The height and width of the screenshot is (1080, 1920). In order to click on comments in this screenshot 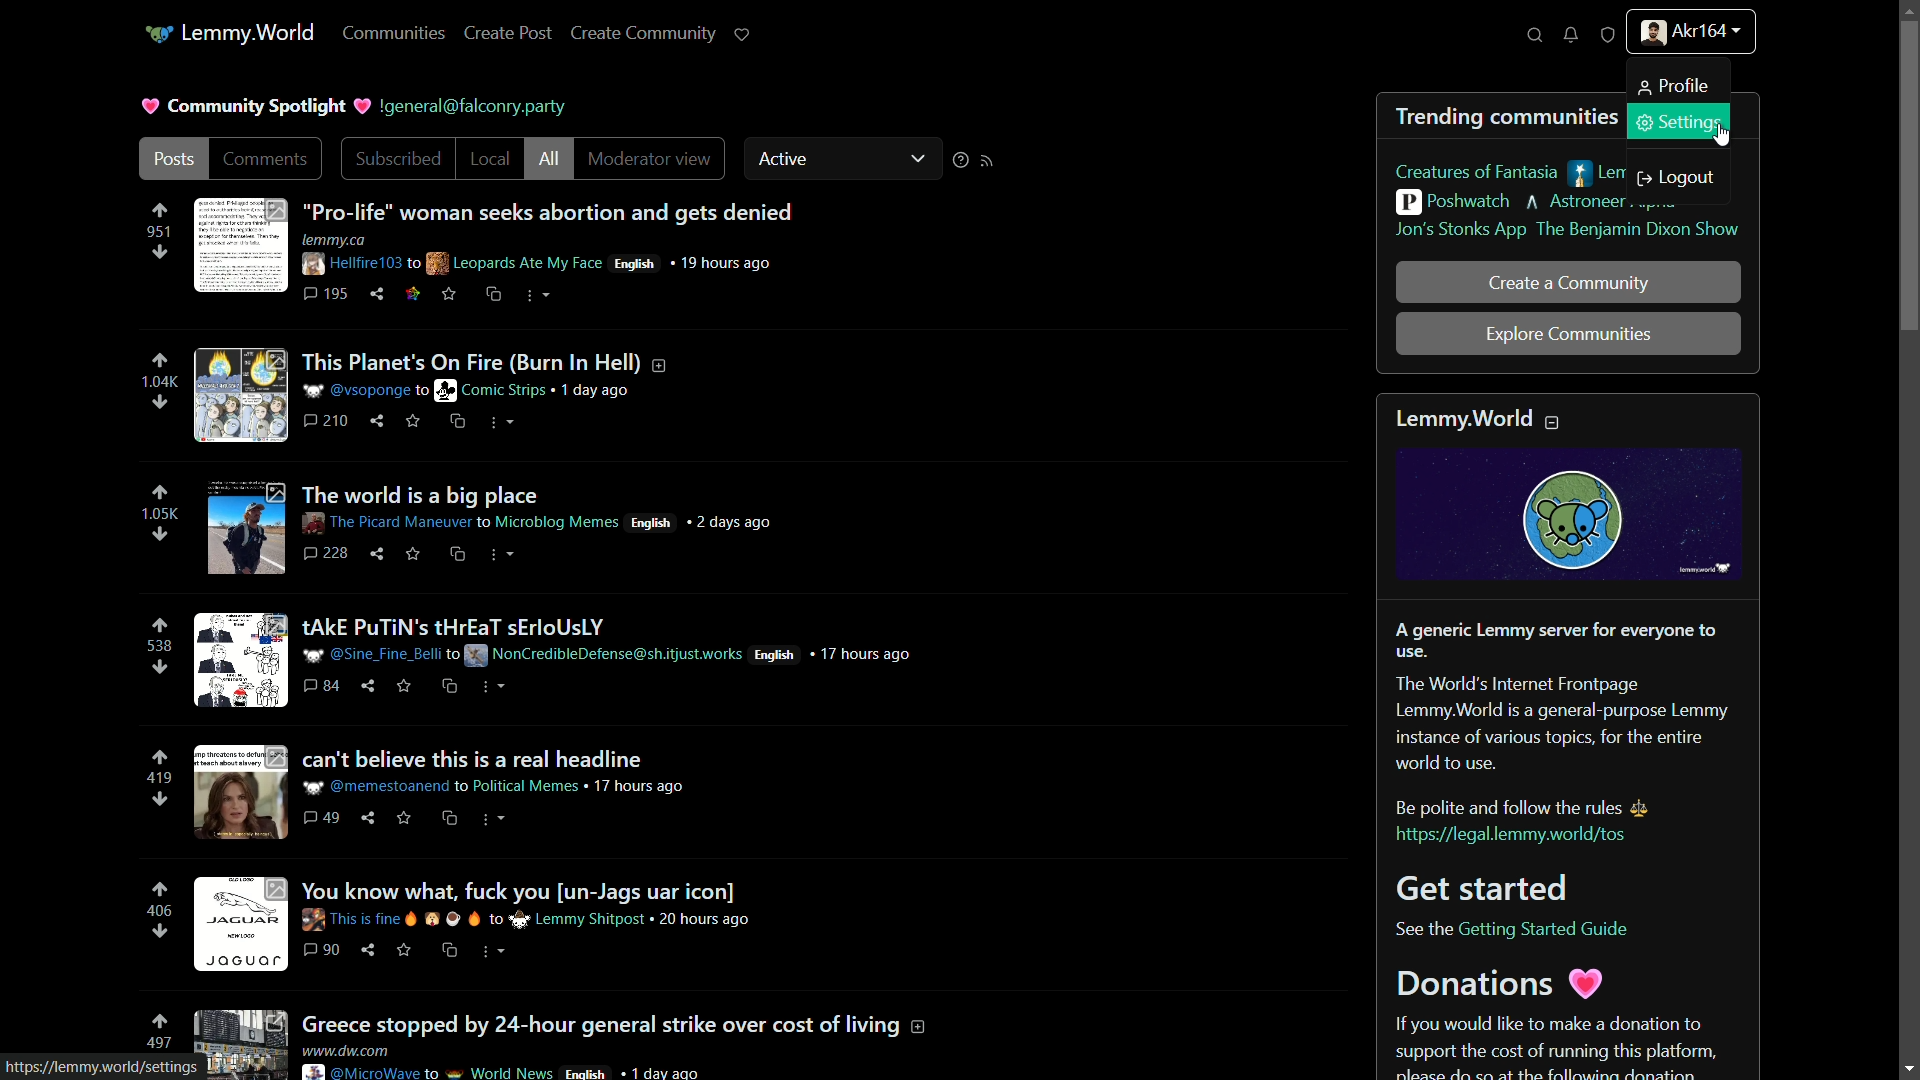, I will do `click(267, 158)`.